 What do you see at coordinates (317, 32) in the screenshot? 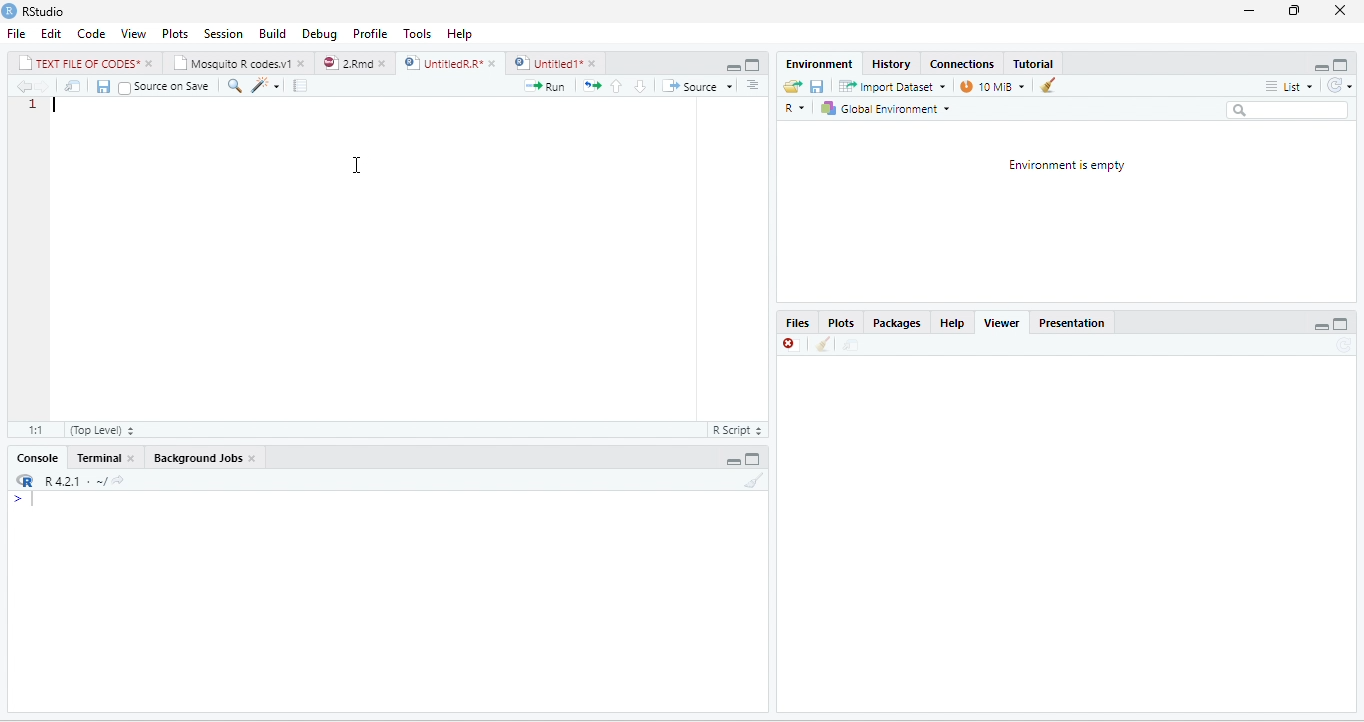
I see `Debug` at bounding box center [317, 32].